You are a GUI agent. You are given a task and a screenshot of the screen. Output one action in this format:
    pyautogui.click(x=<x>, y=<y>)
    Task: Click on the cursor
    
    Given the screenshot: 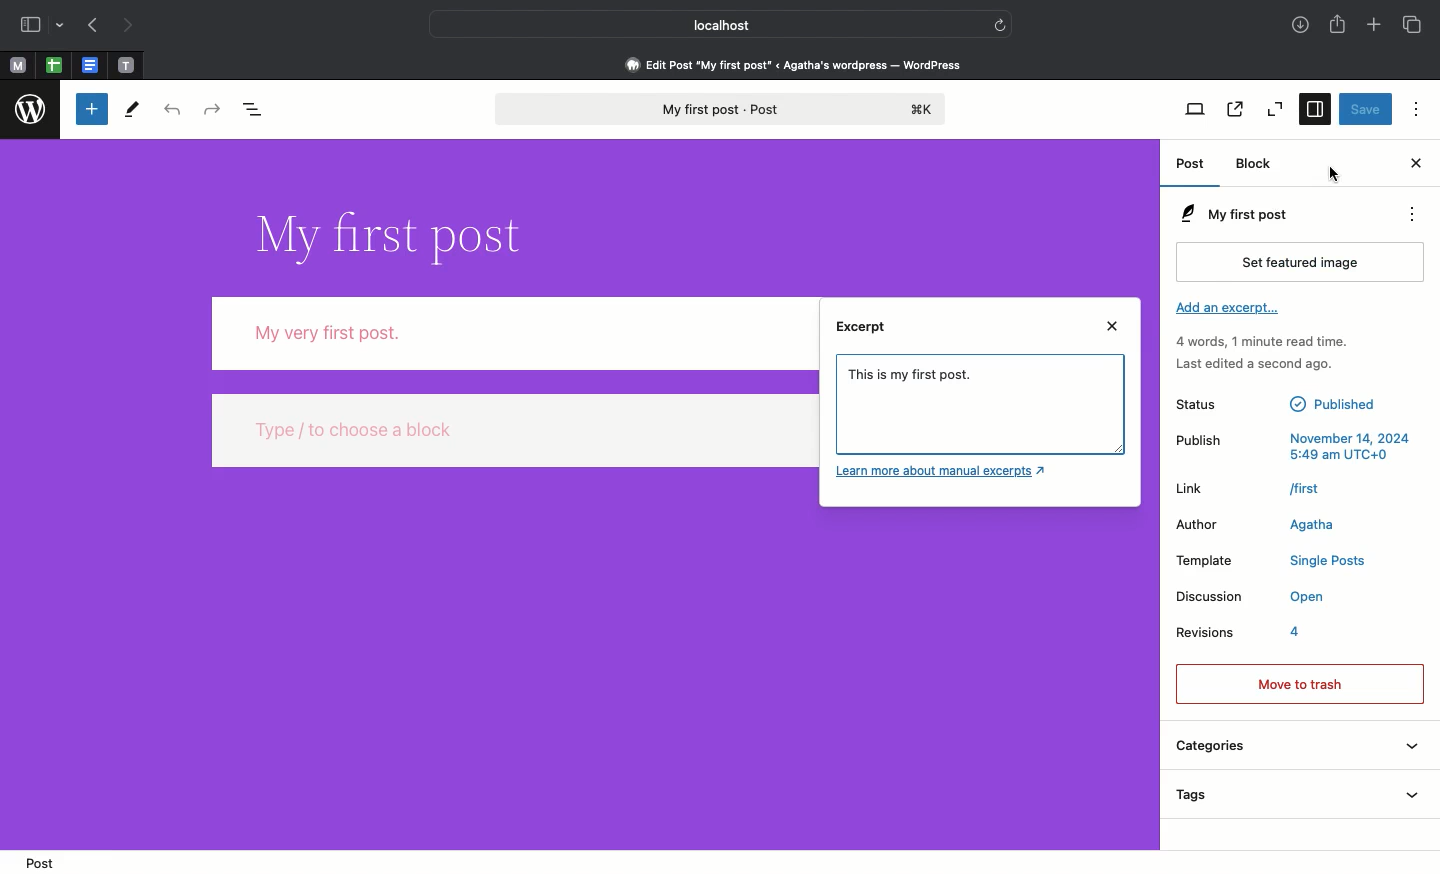 What is the action you would take?
    pyautogui.click(x=1332, y=174)
    